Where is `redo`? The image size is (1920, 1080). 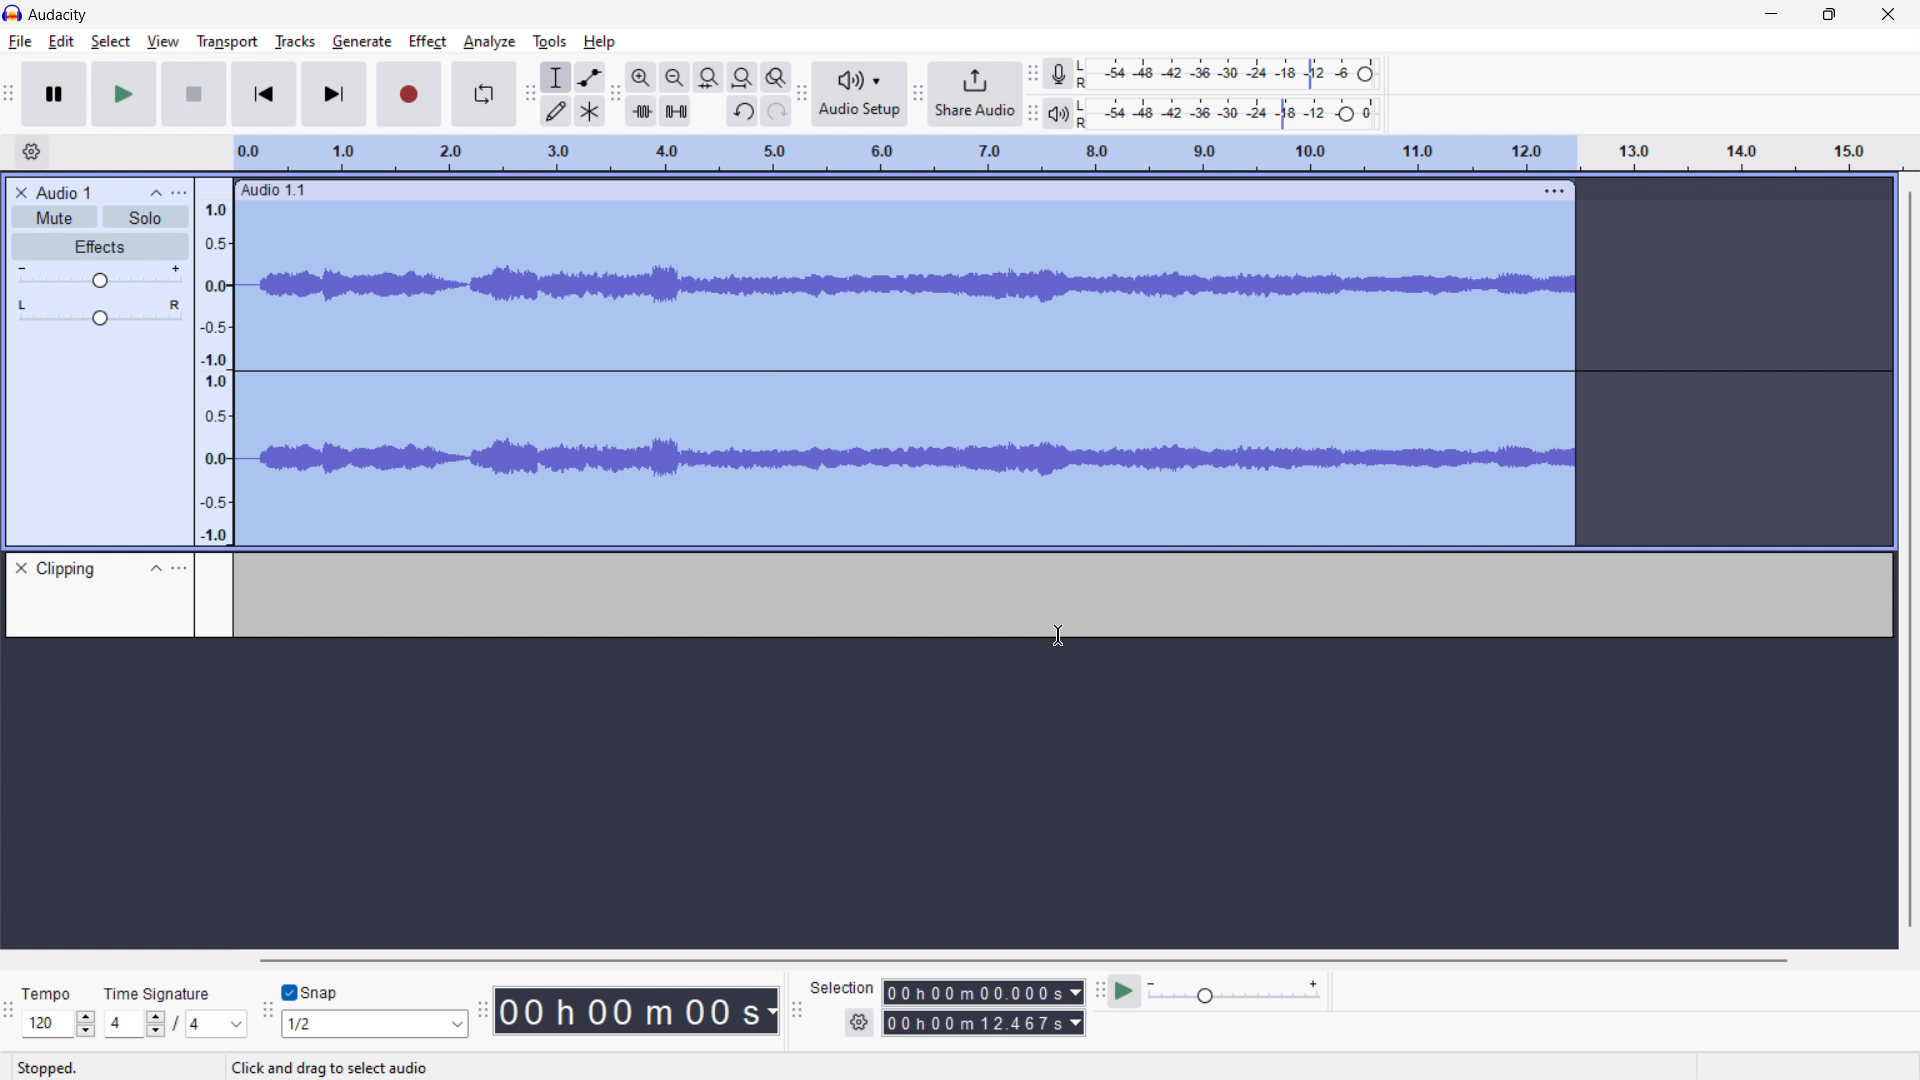
redo is located at coordinates (777, 111).